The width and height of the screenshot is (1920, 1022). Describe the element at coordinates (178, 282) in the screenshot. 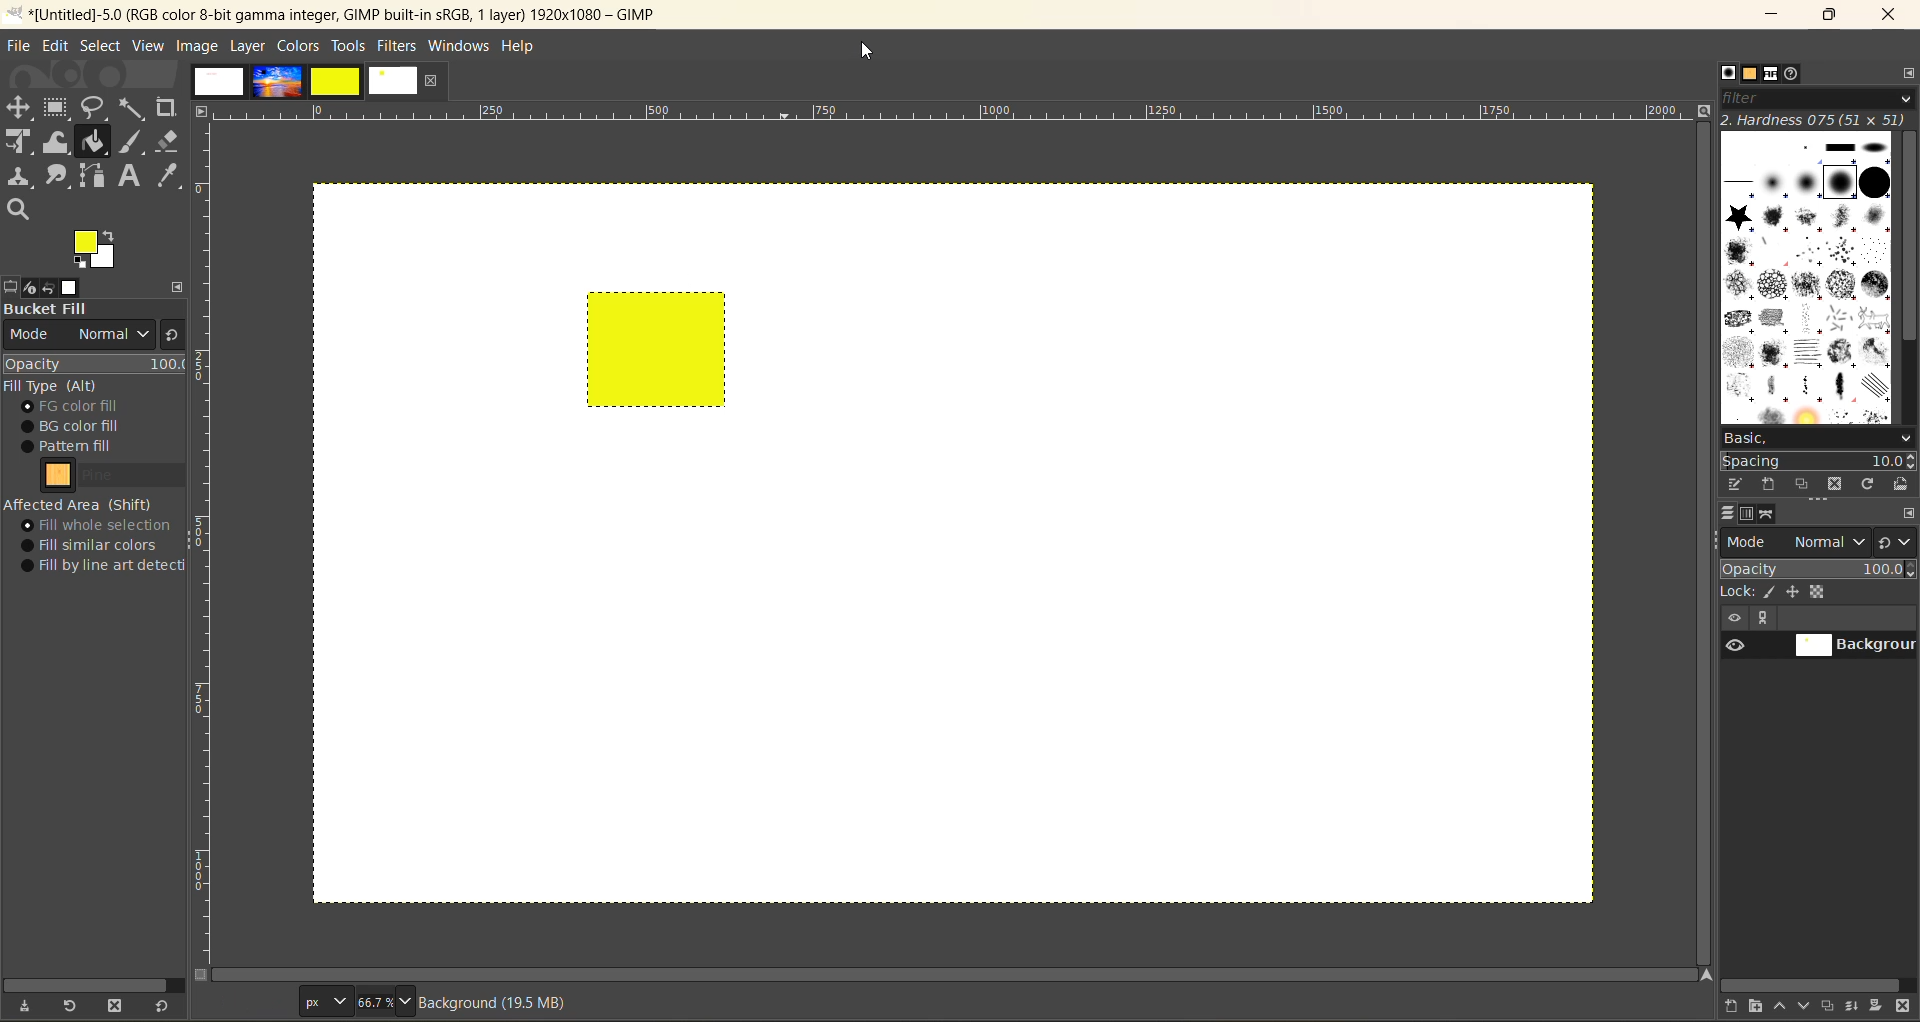

I see `configure` at that location.